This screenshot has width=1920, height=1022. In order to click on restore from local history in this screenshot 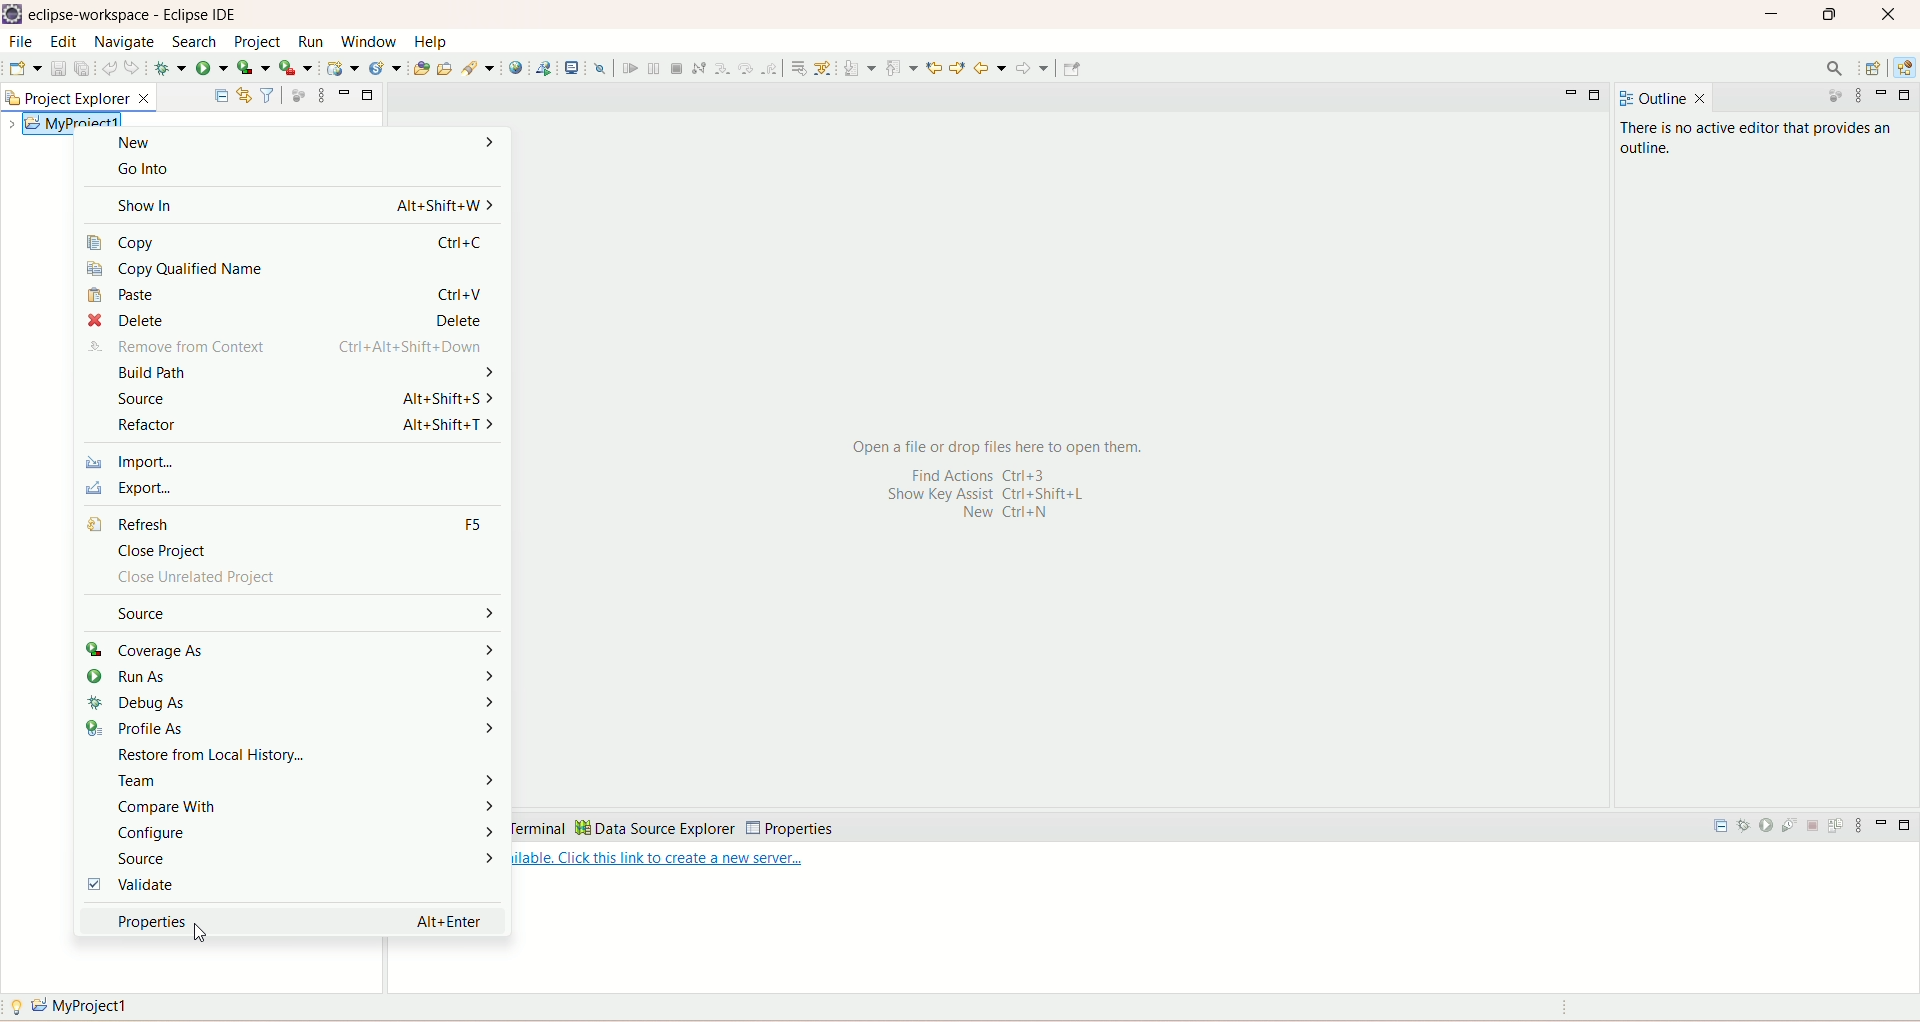, I will do `click(286, 759)`.